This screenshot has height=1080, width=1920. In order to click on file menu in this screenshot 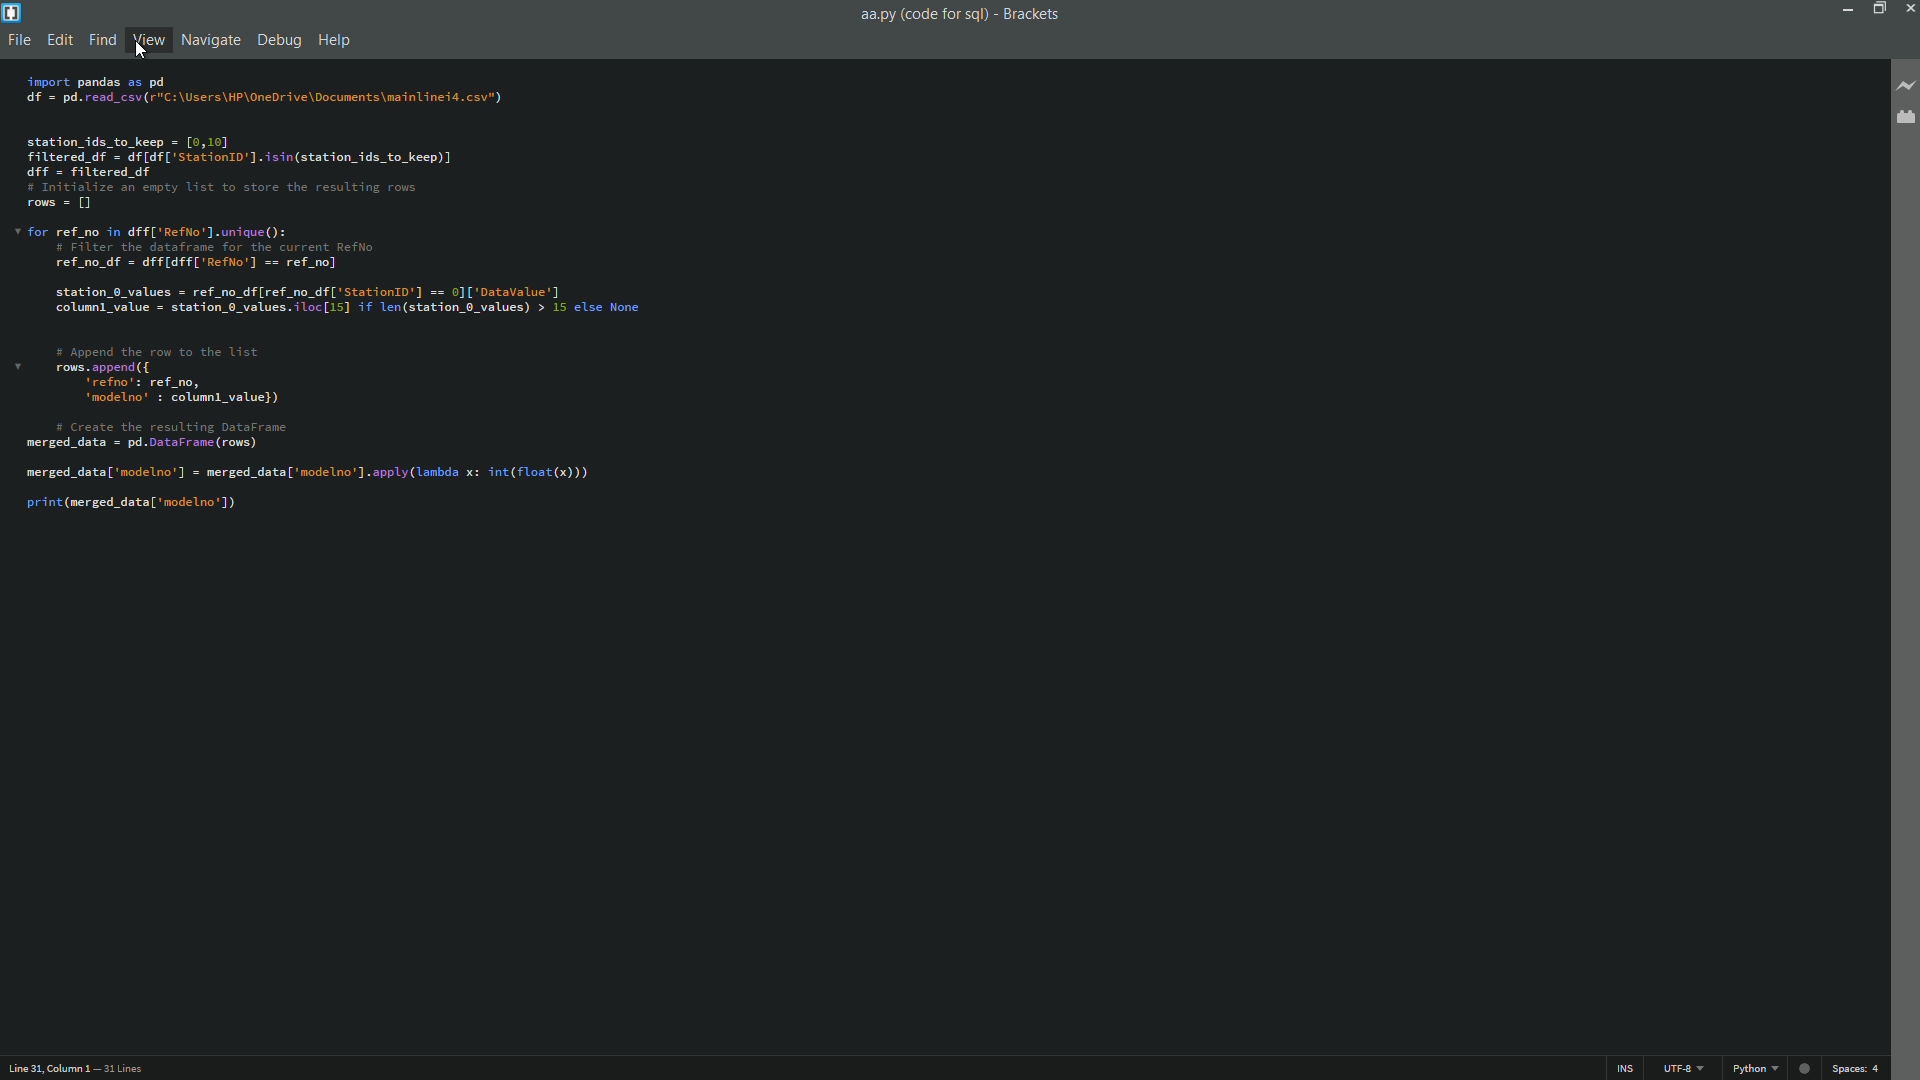, I will do `click(19, 38)`.